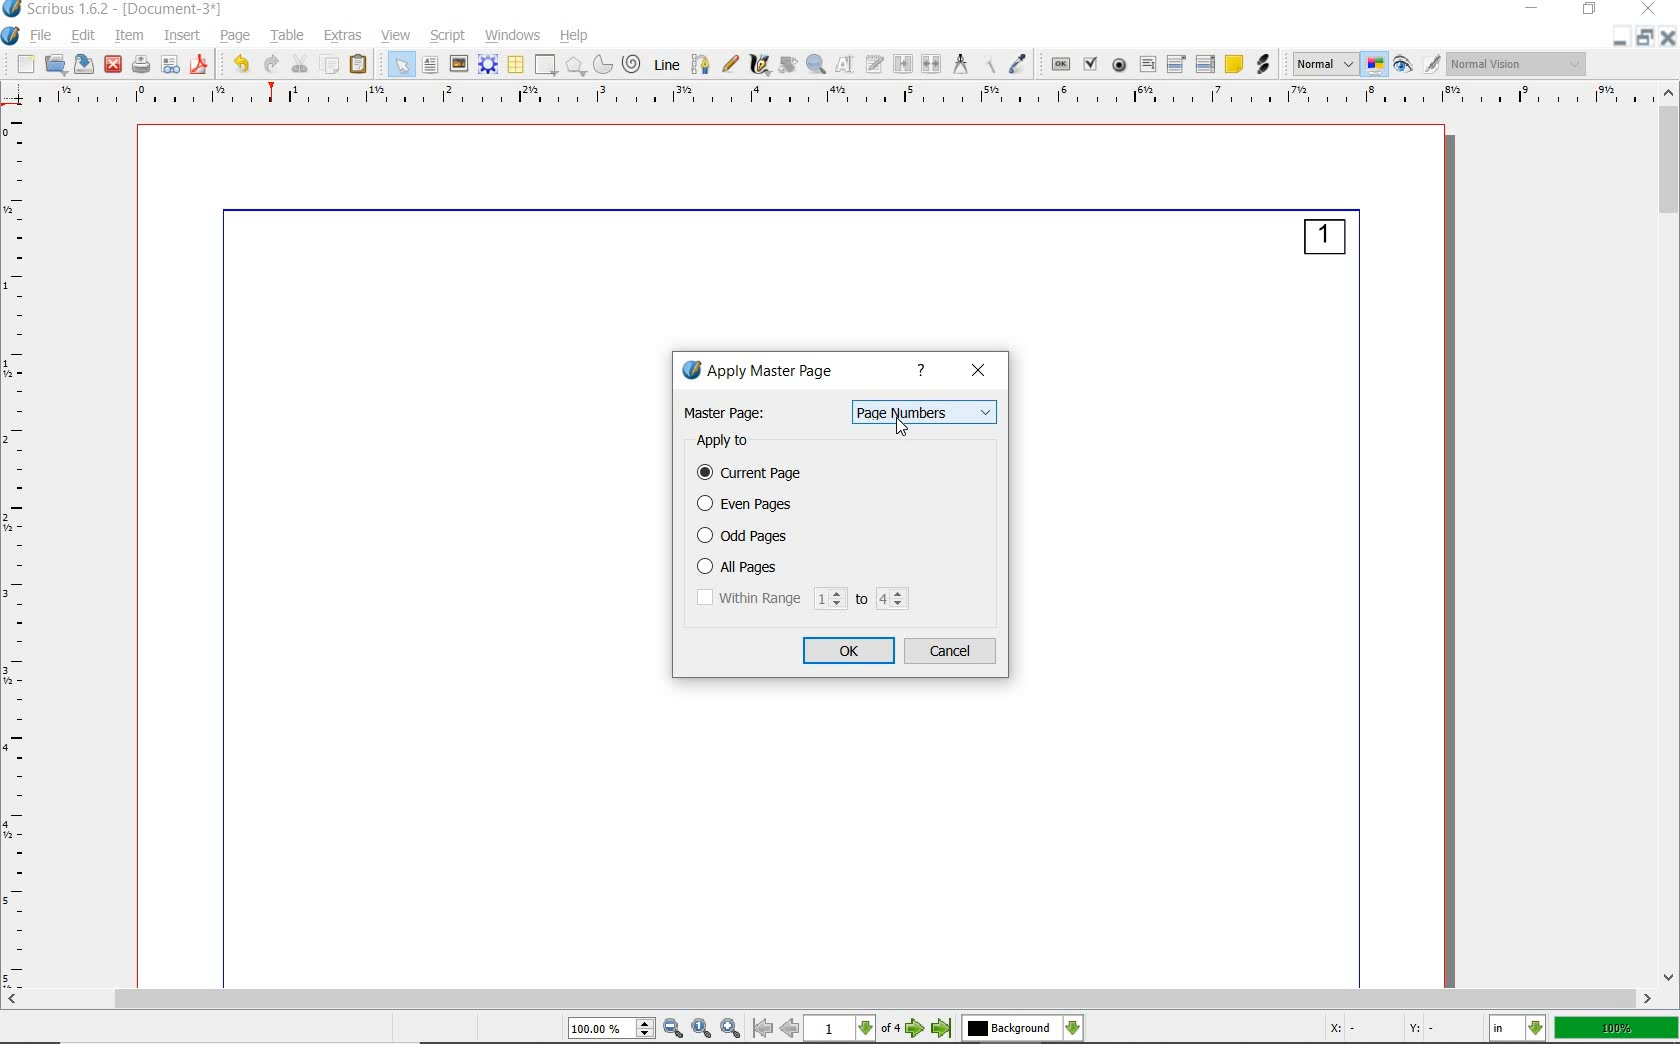 This screenshot has height=1044, width=1680. What do you see at coordinates (1648, 10) in the screenshot?
I see `close` at bounding box center [1648, 10].